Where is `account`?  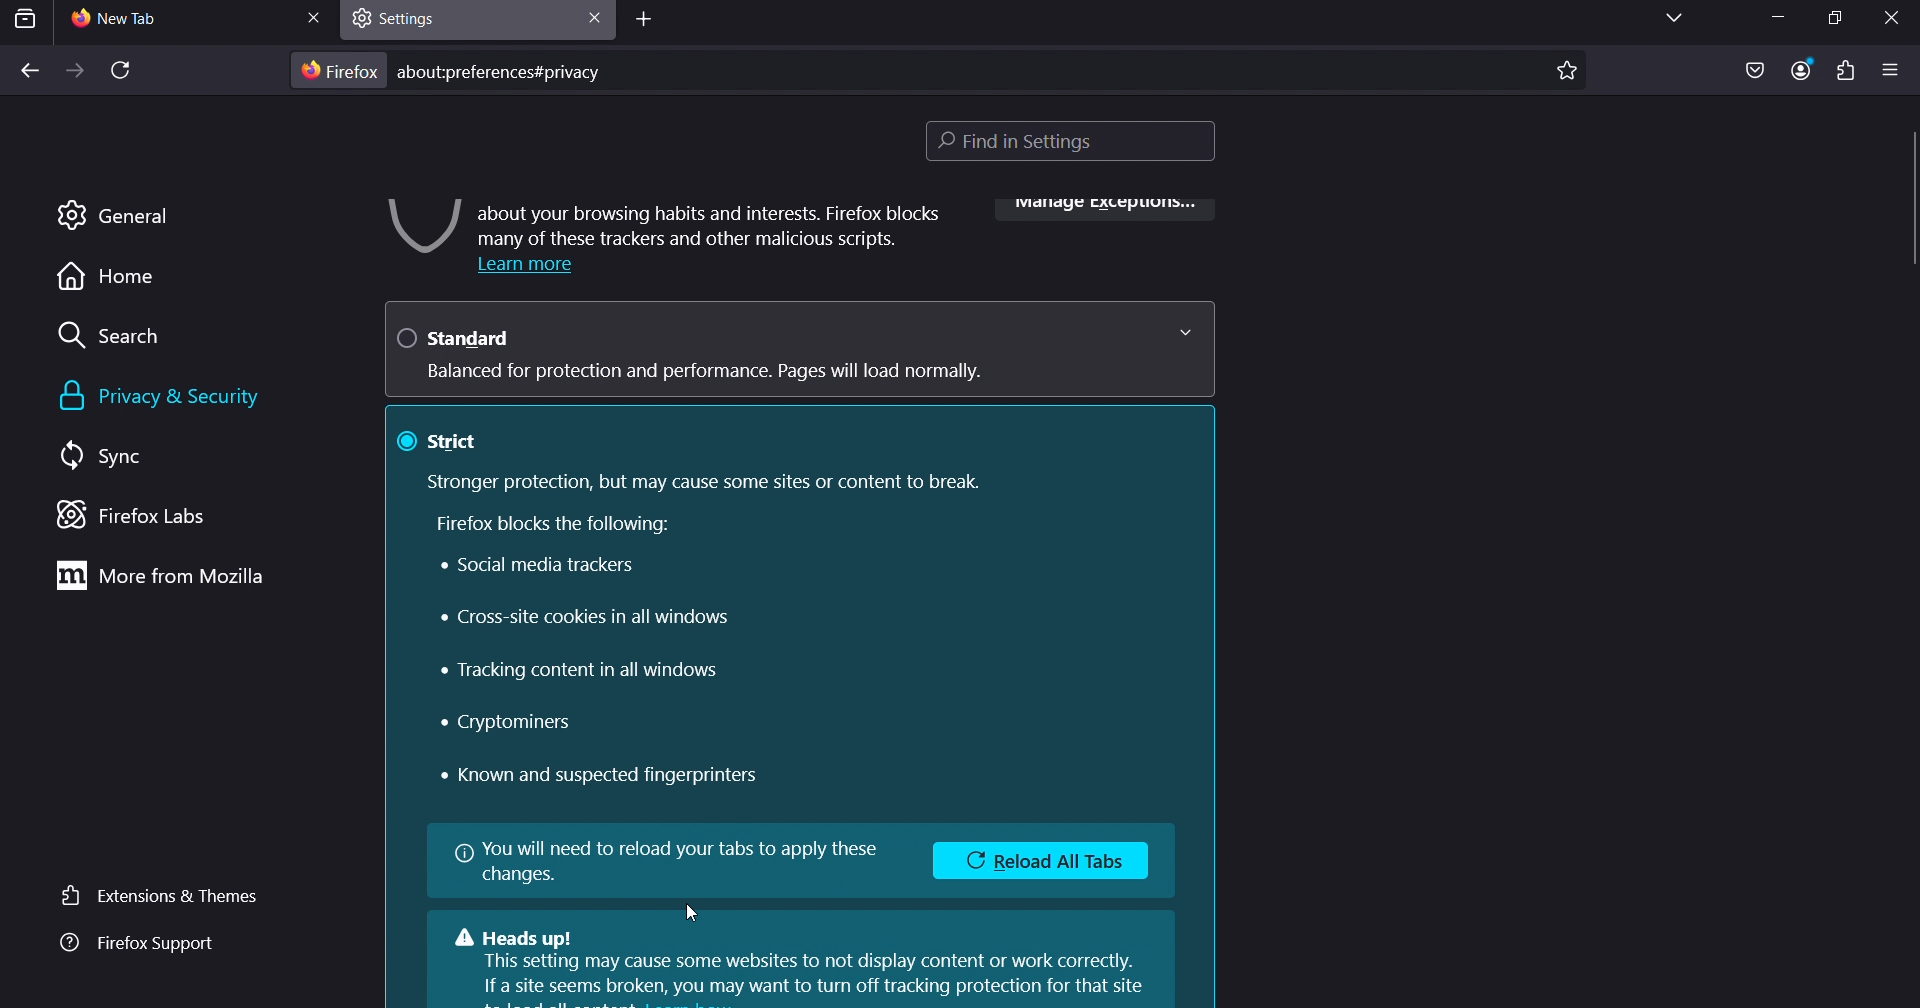
account is located at coordinates (1801, 68).